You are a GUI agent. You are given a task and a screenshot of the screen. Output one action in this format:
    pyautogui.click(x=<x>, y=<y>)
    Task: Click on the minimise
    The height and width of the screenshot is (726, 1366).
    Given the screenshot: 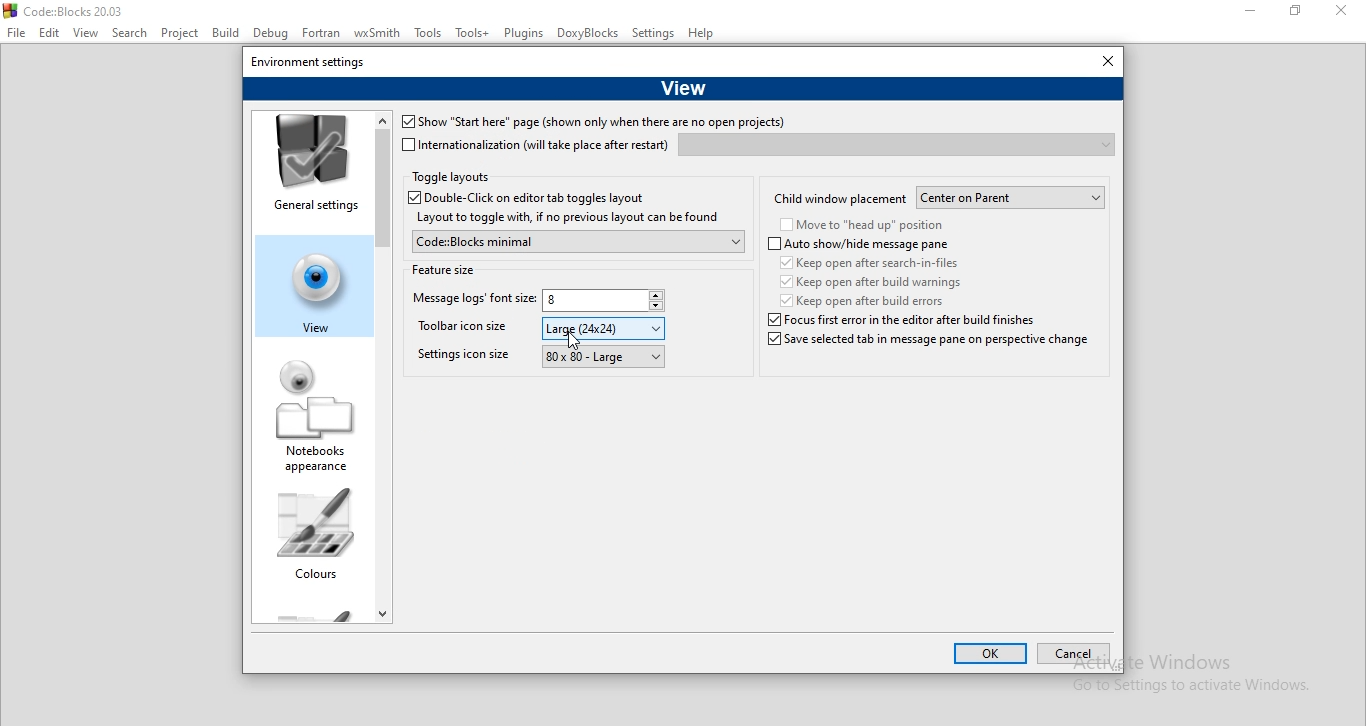 What is the action you would take?
    pyautogui.click(x=1251, y=12)
    